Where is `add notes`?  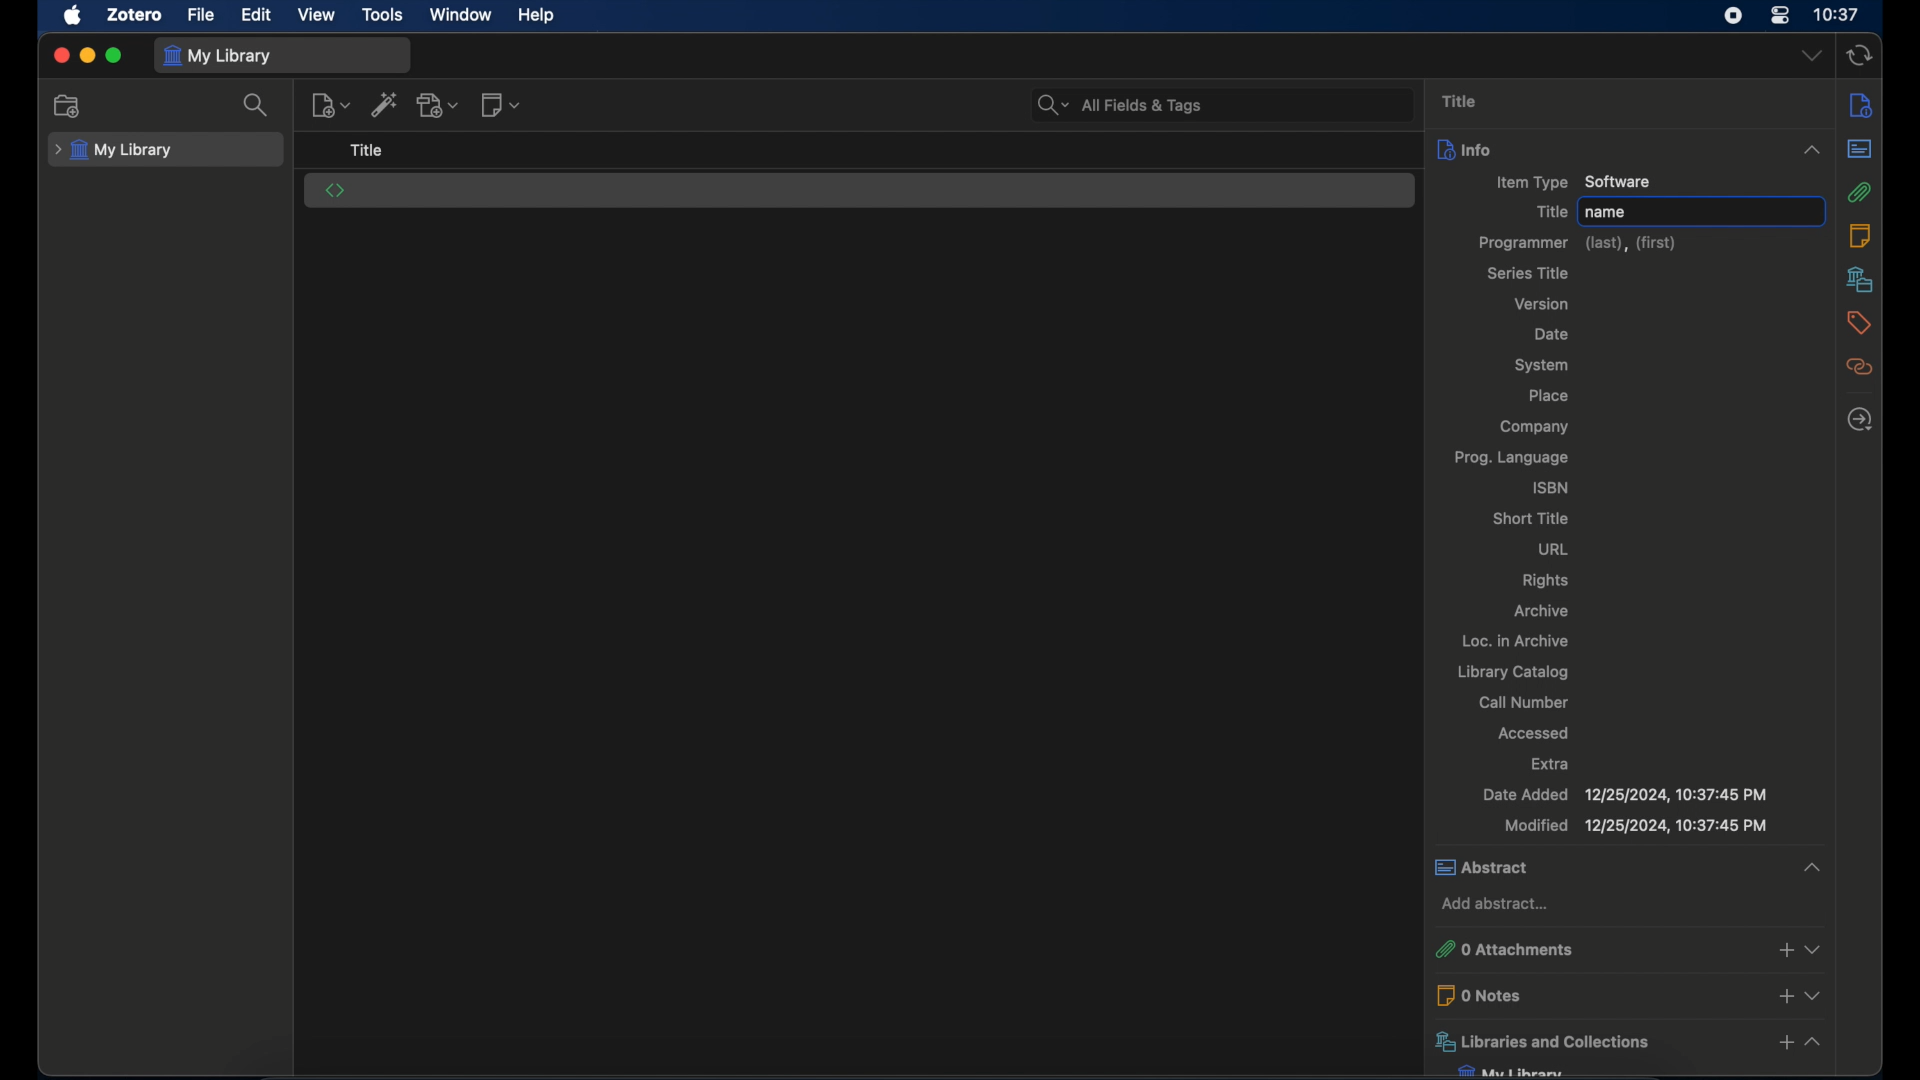
add notes is located at coordinates (1782, 997).